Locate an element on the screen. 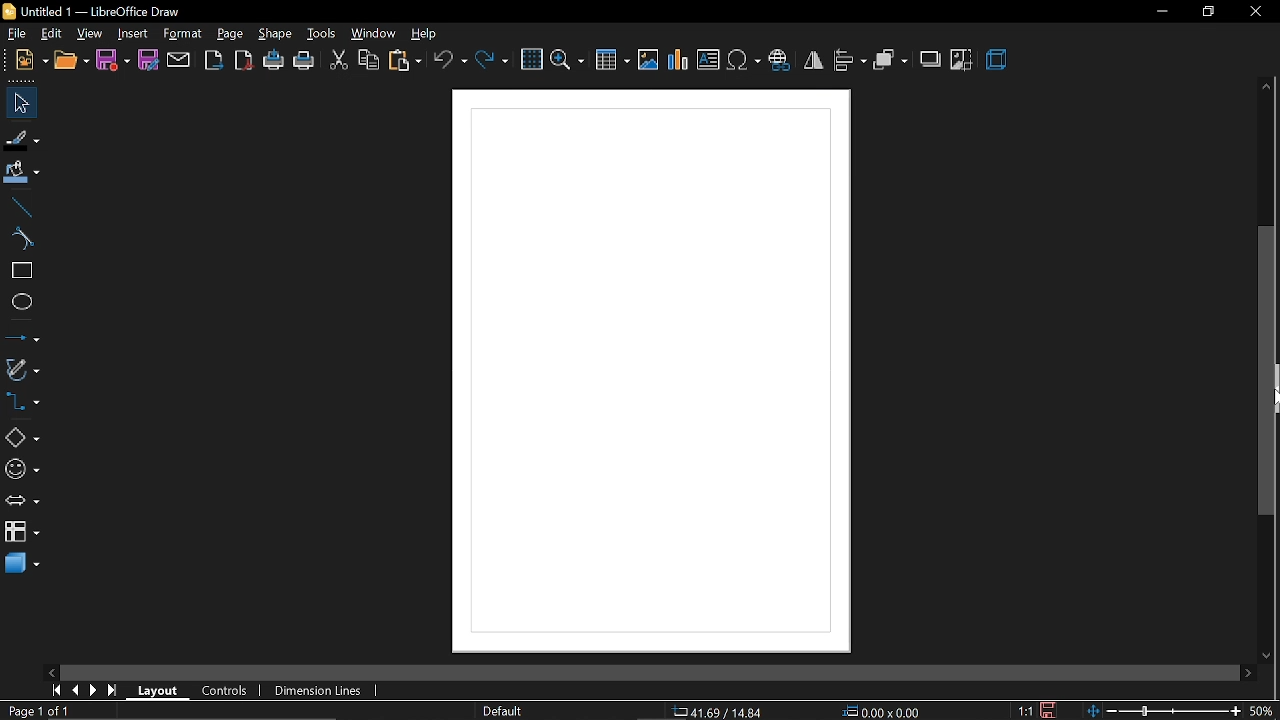 This screenshot has height=720, width=1280. page is located at coordinates (228, 33).